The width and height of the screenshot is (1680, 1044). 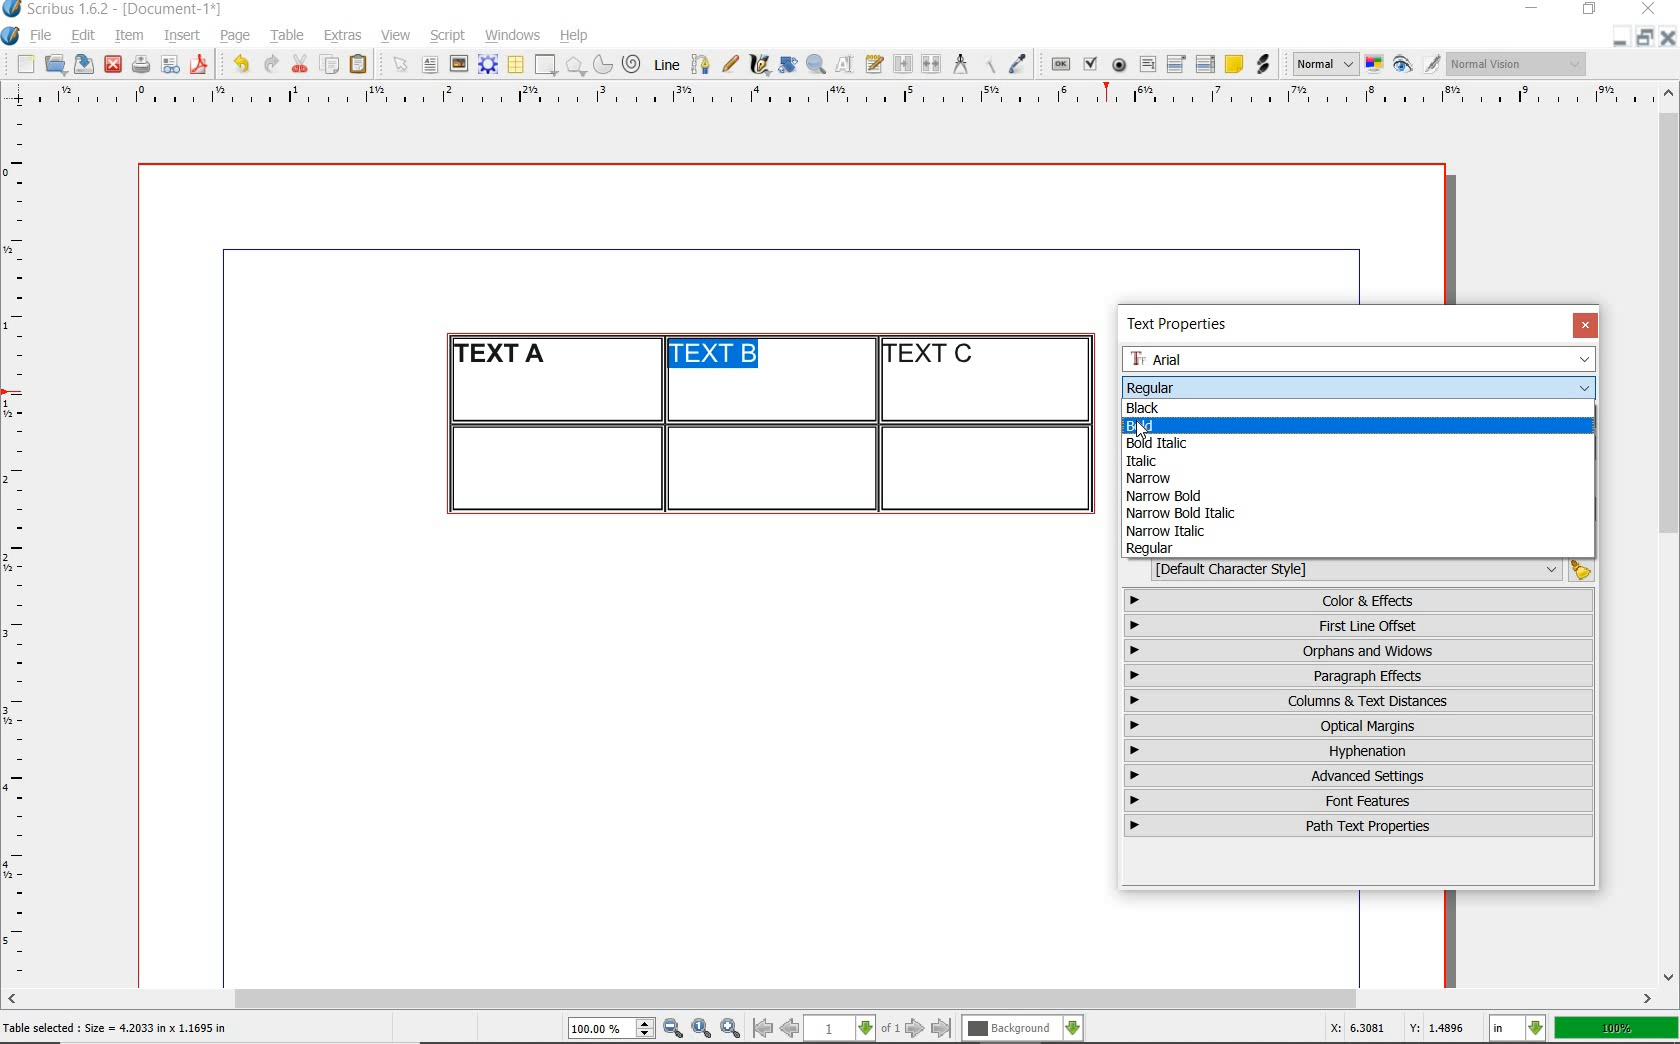 I want to click on color & effects, so click(x=1361, y=600).